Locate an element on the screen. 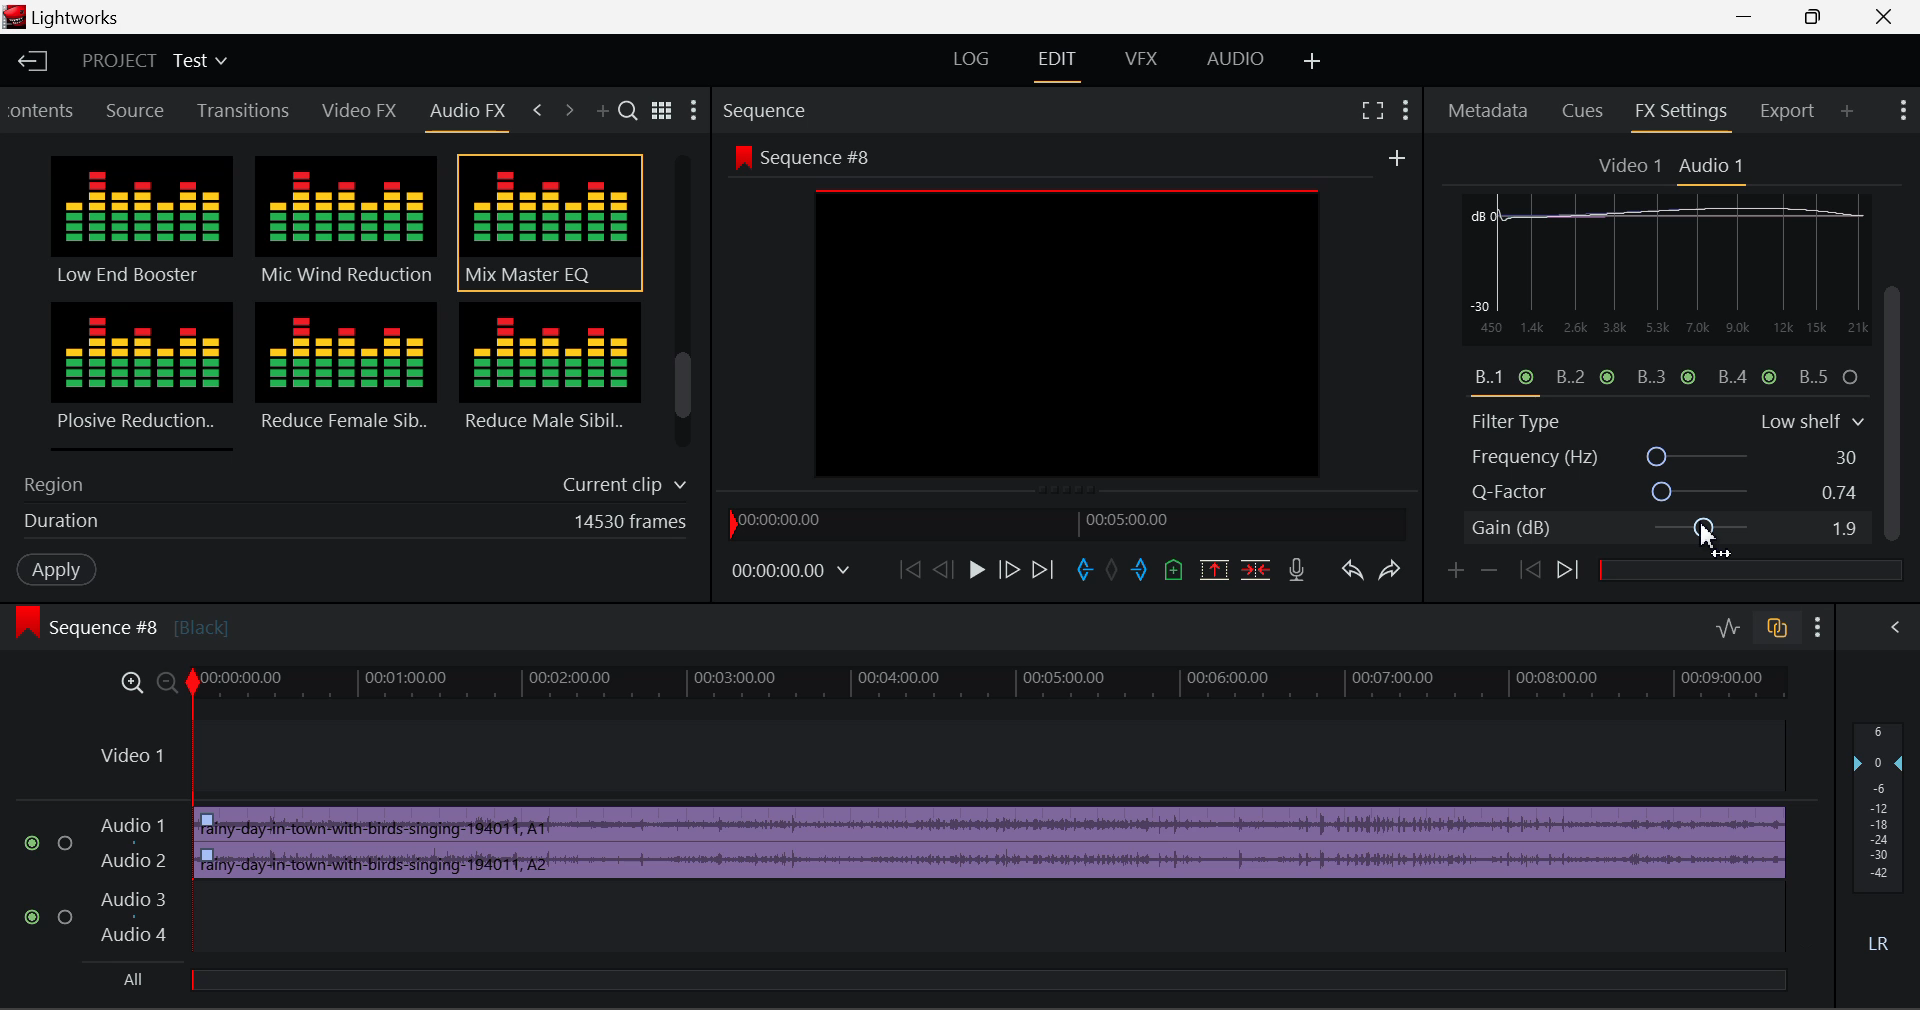  Region is located at coordinates (350, 481).